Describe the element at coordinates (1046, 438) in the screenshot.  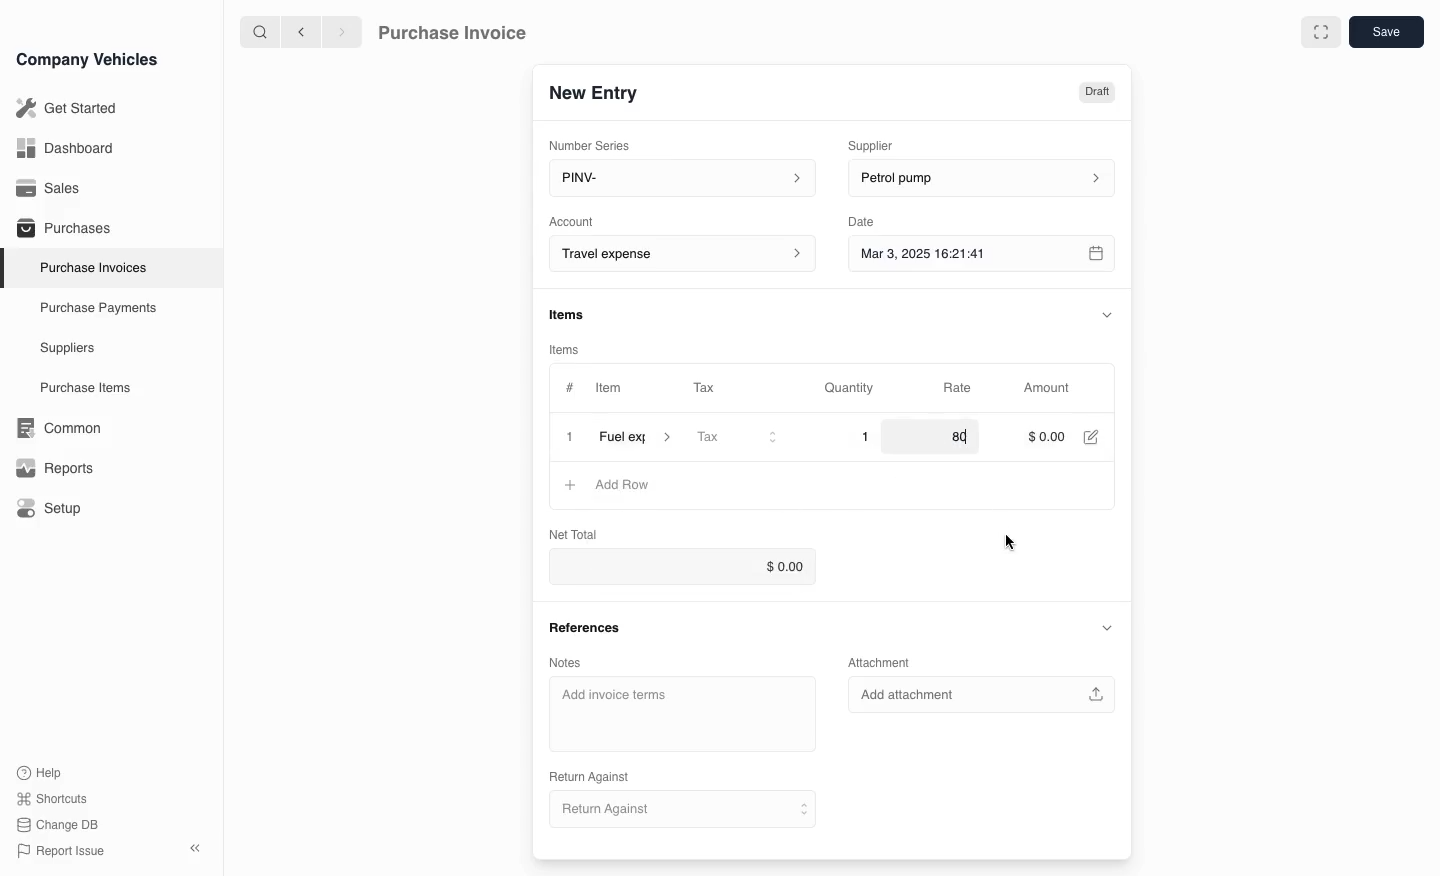
I see `$000` at that location.